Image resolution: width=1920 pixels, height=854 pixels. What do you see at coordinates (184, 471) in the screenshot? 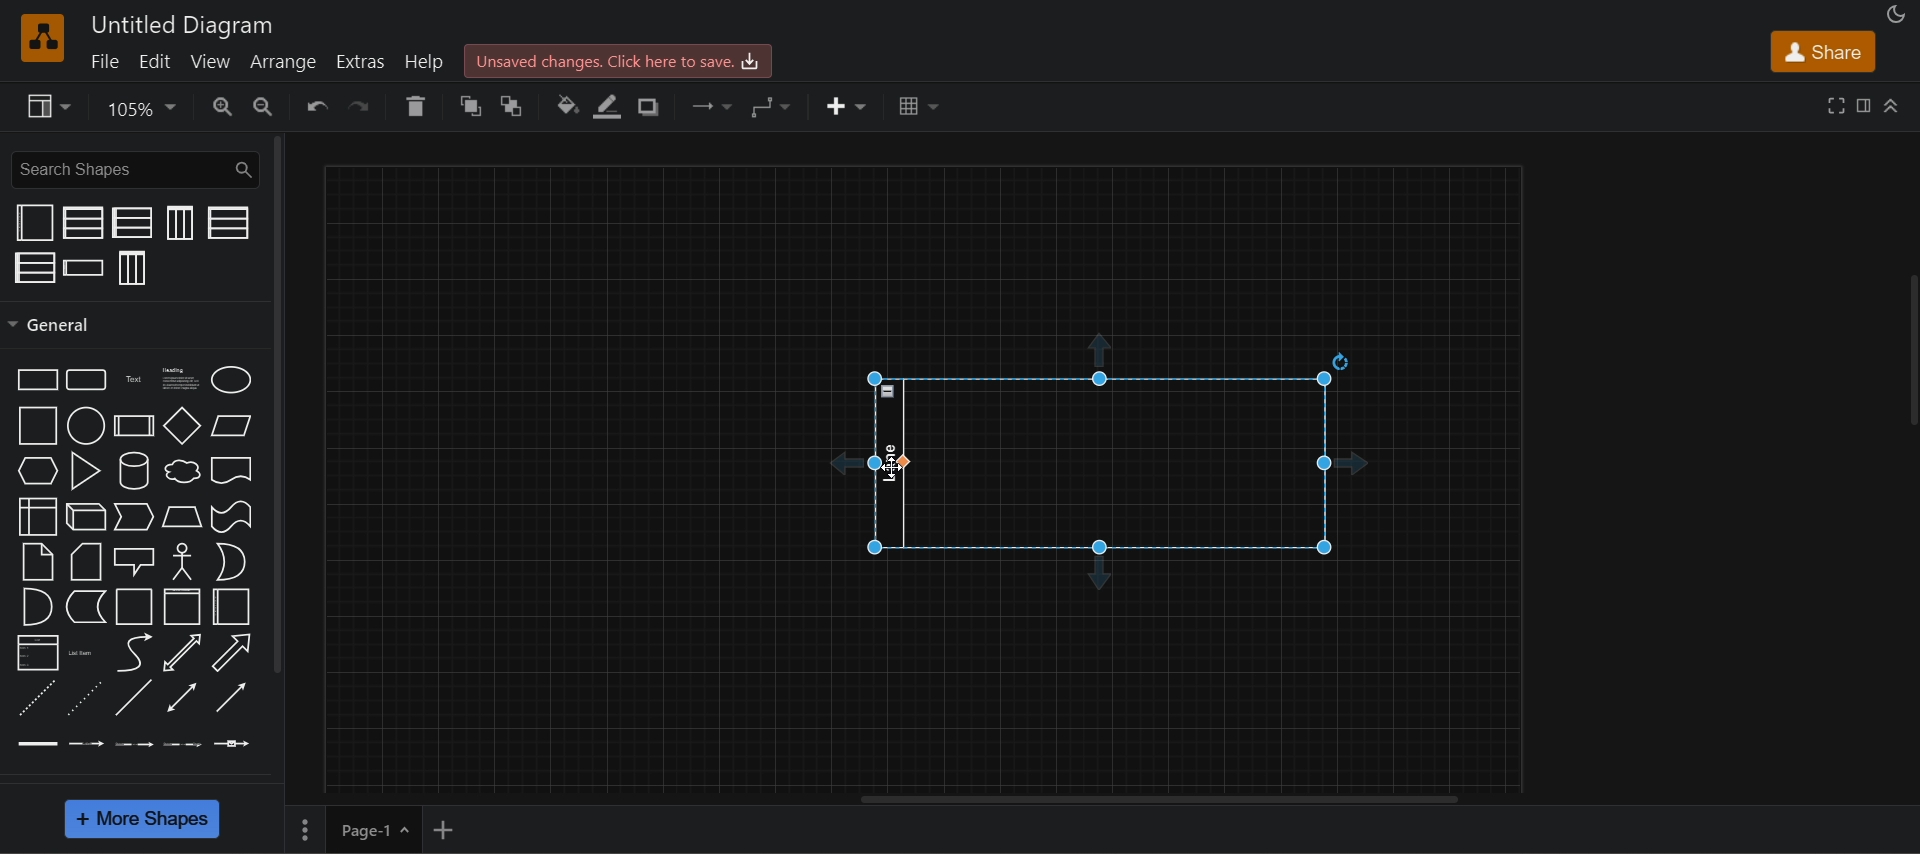
I see `cloud` at bounding box center [184, 471].